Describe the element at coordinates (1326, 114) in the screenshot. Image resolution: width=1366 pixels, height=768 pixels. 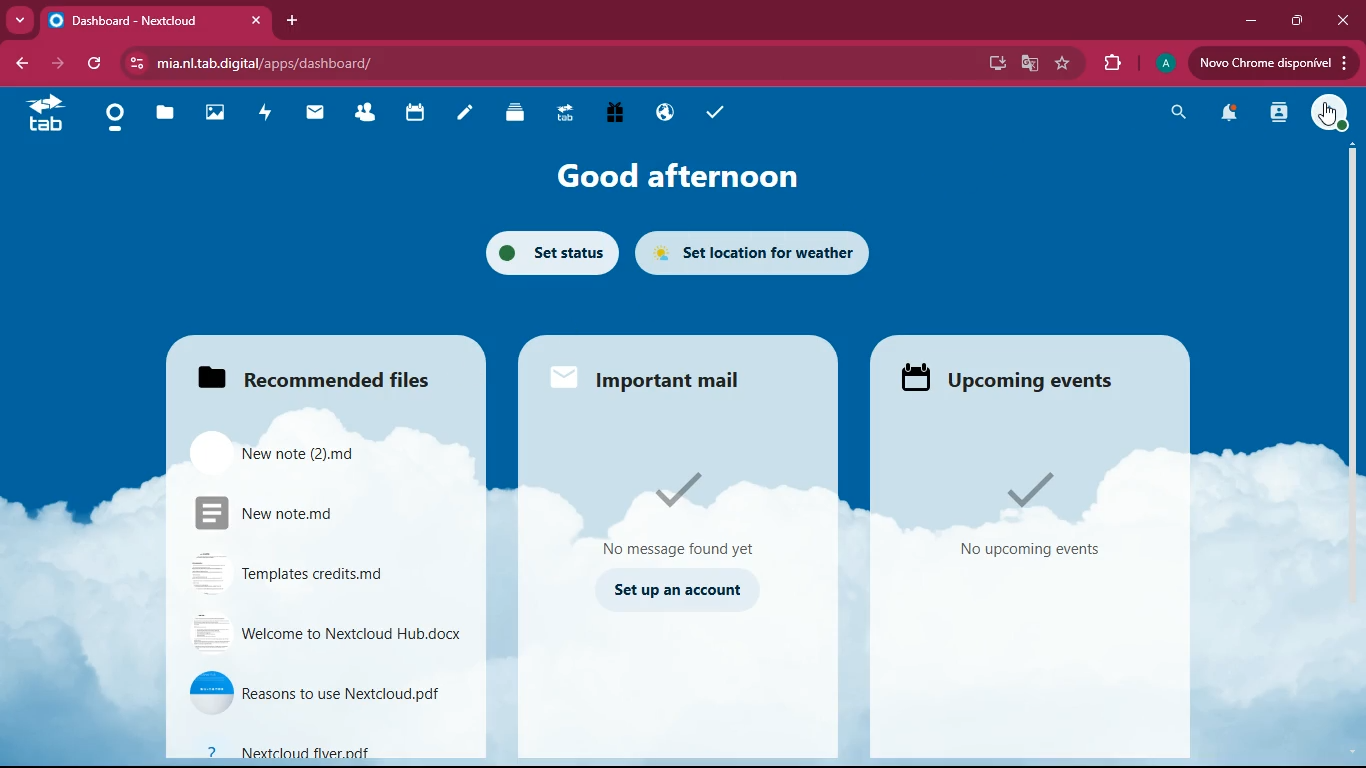
I see `cursor` at that location.